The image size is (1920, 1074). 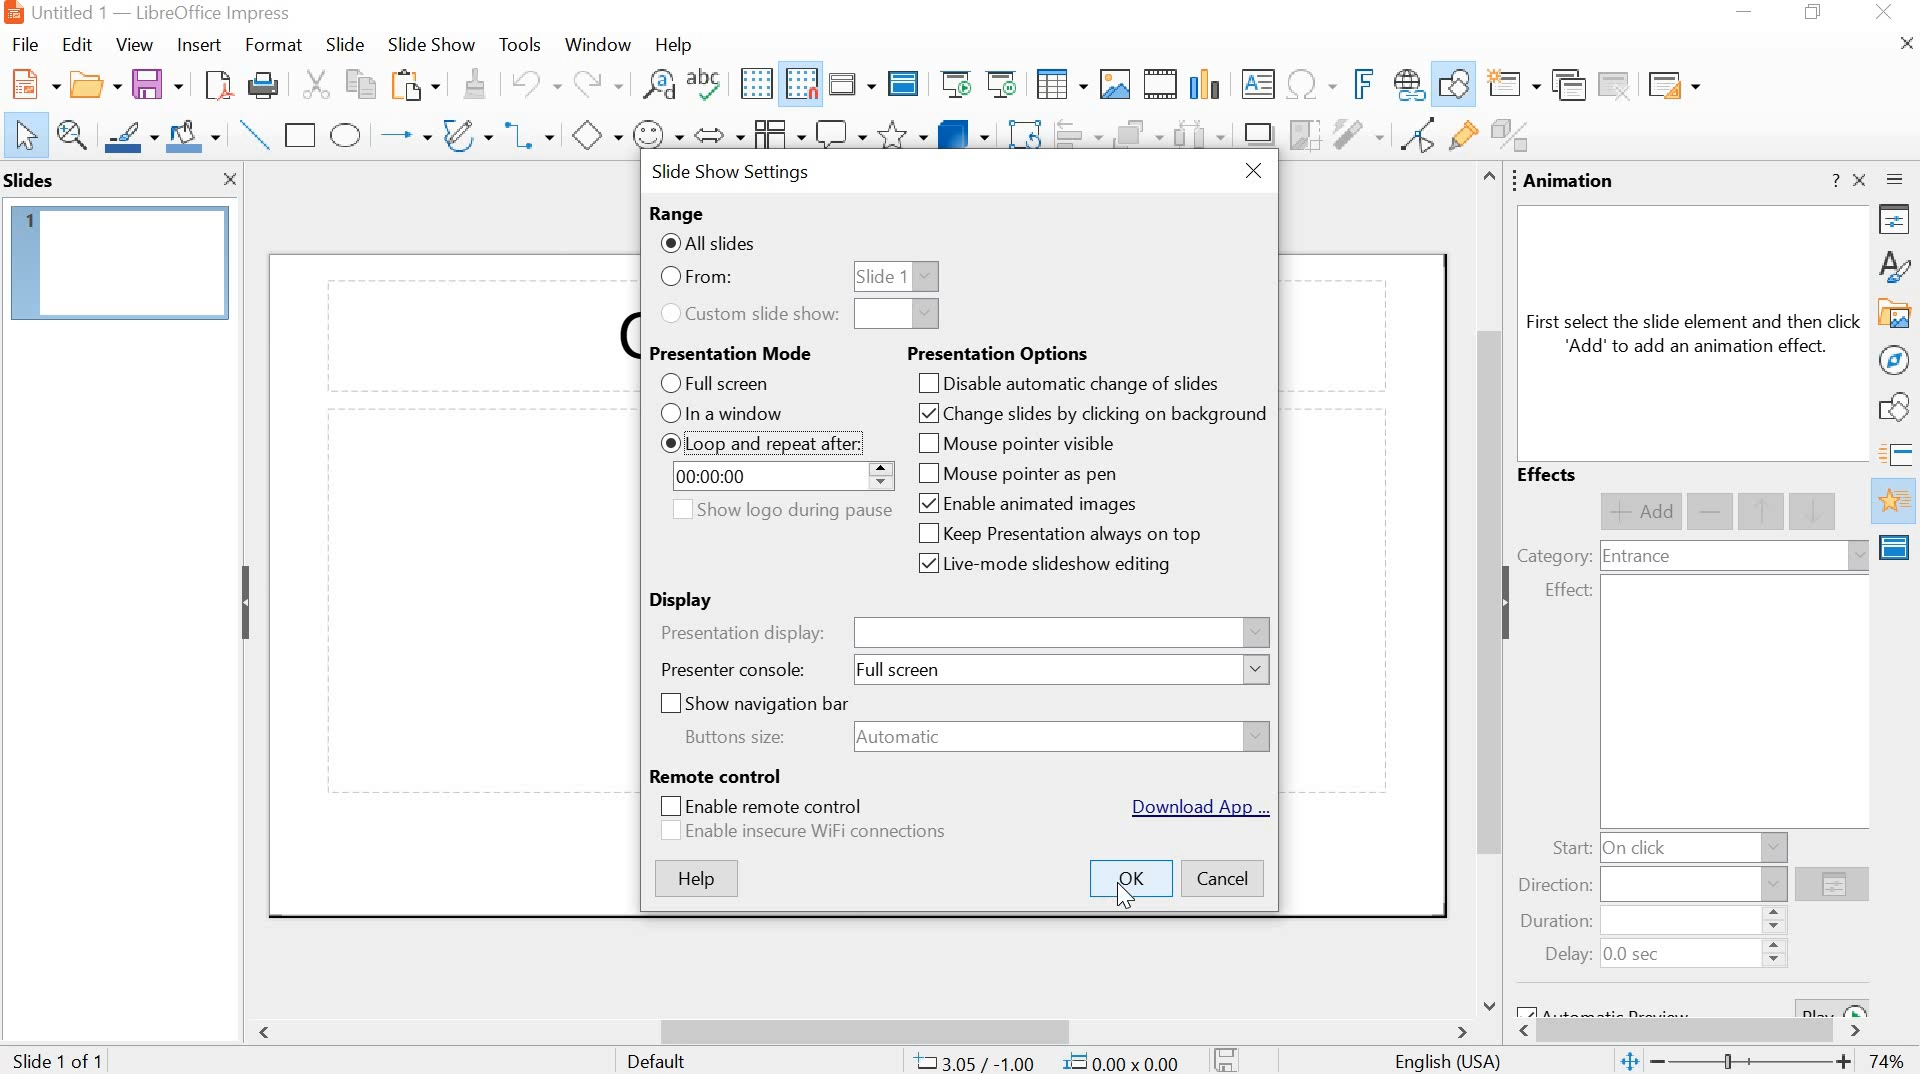 What do you see at coordinates (1135, 137) in the screenshot?
I see `arrange` at bounding box center [1135, 137].